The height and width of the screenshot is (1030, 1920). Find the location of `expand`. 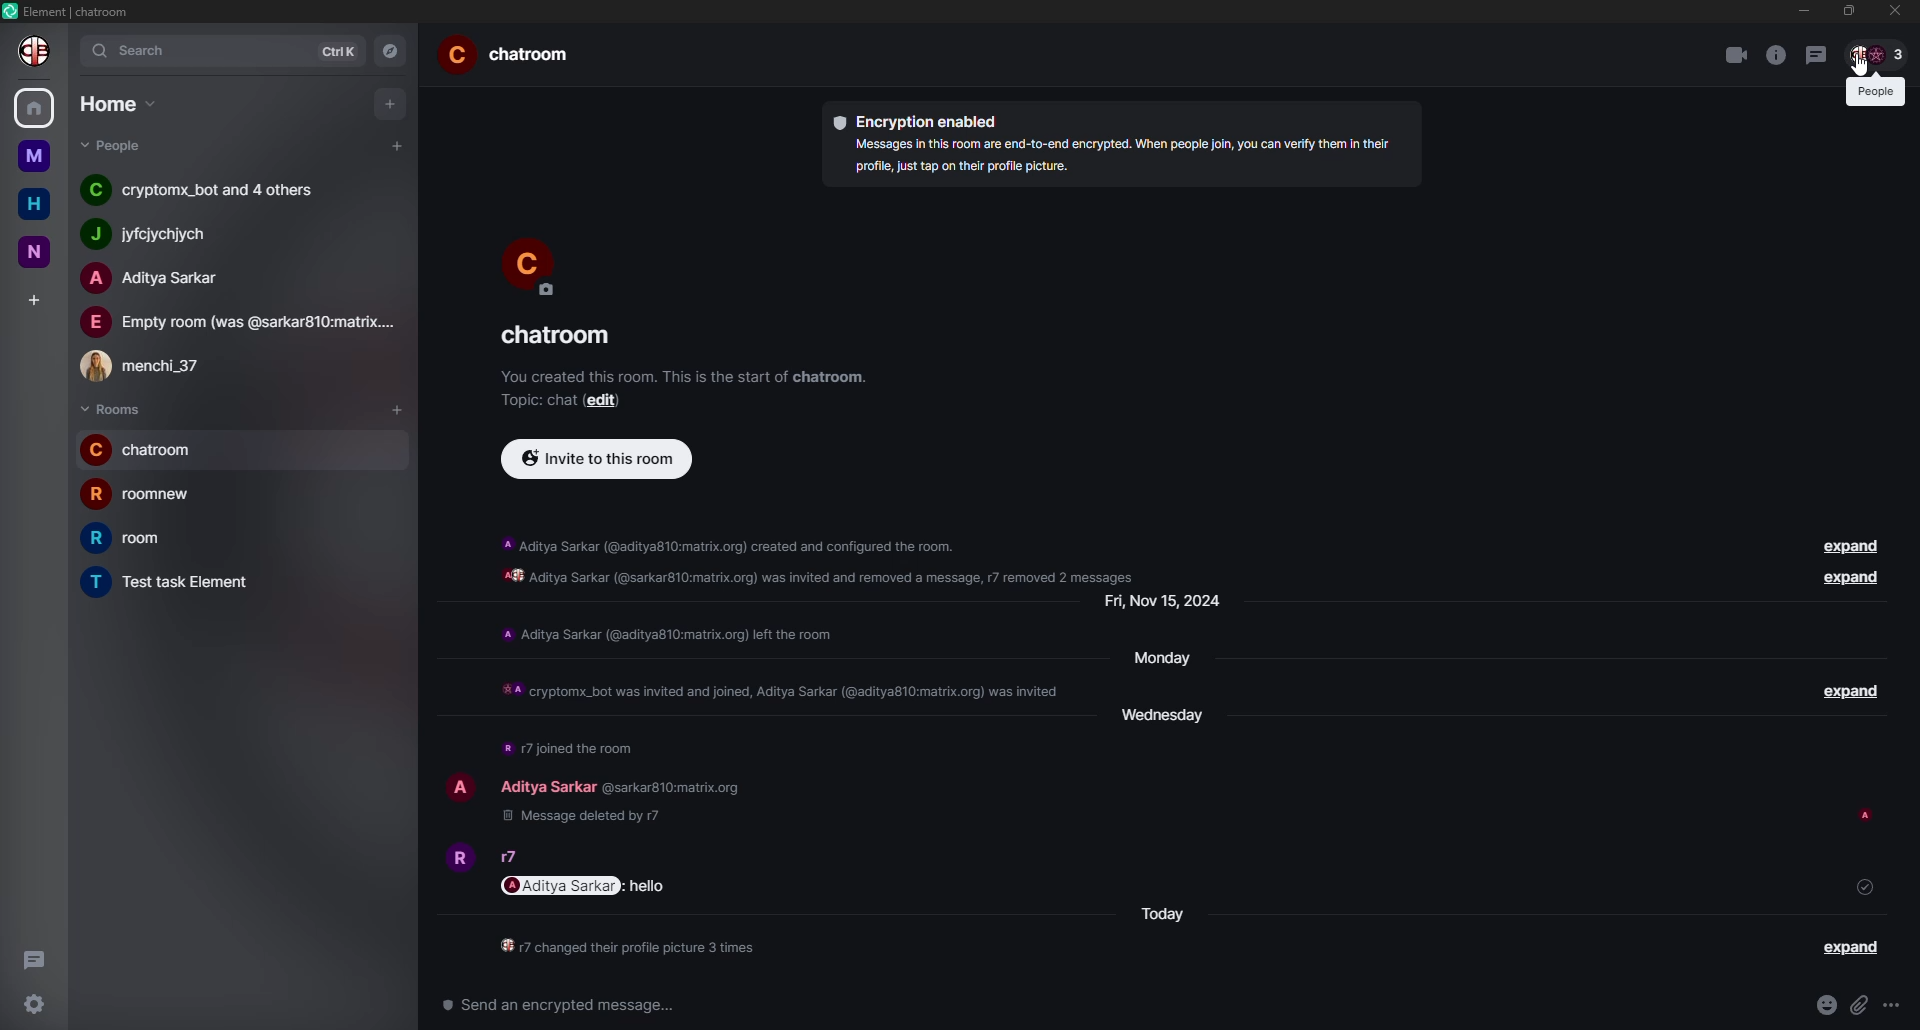

expand is located at coordinates (1849, 544).